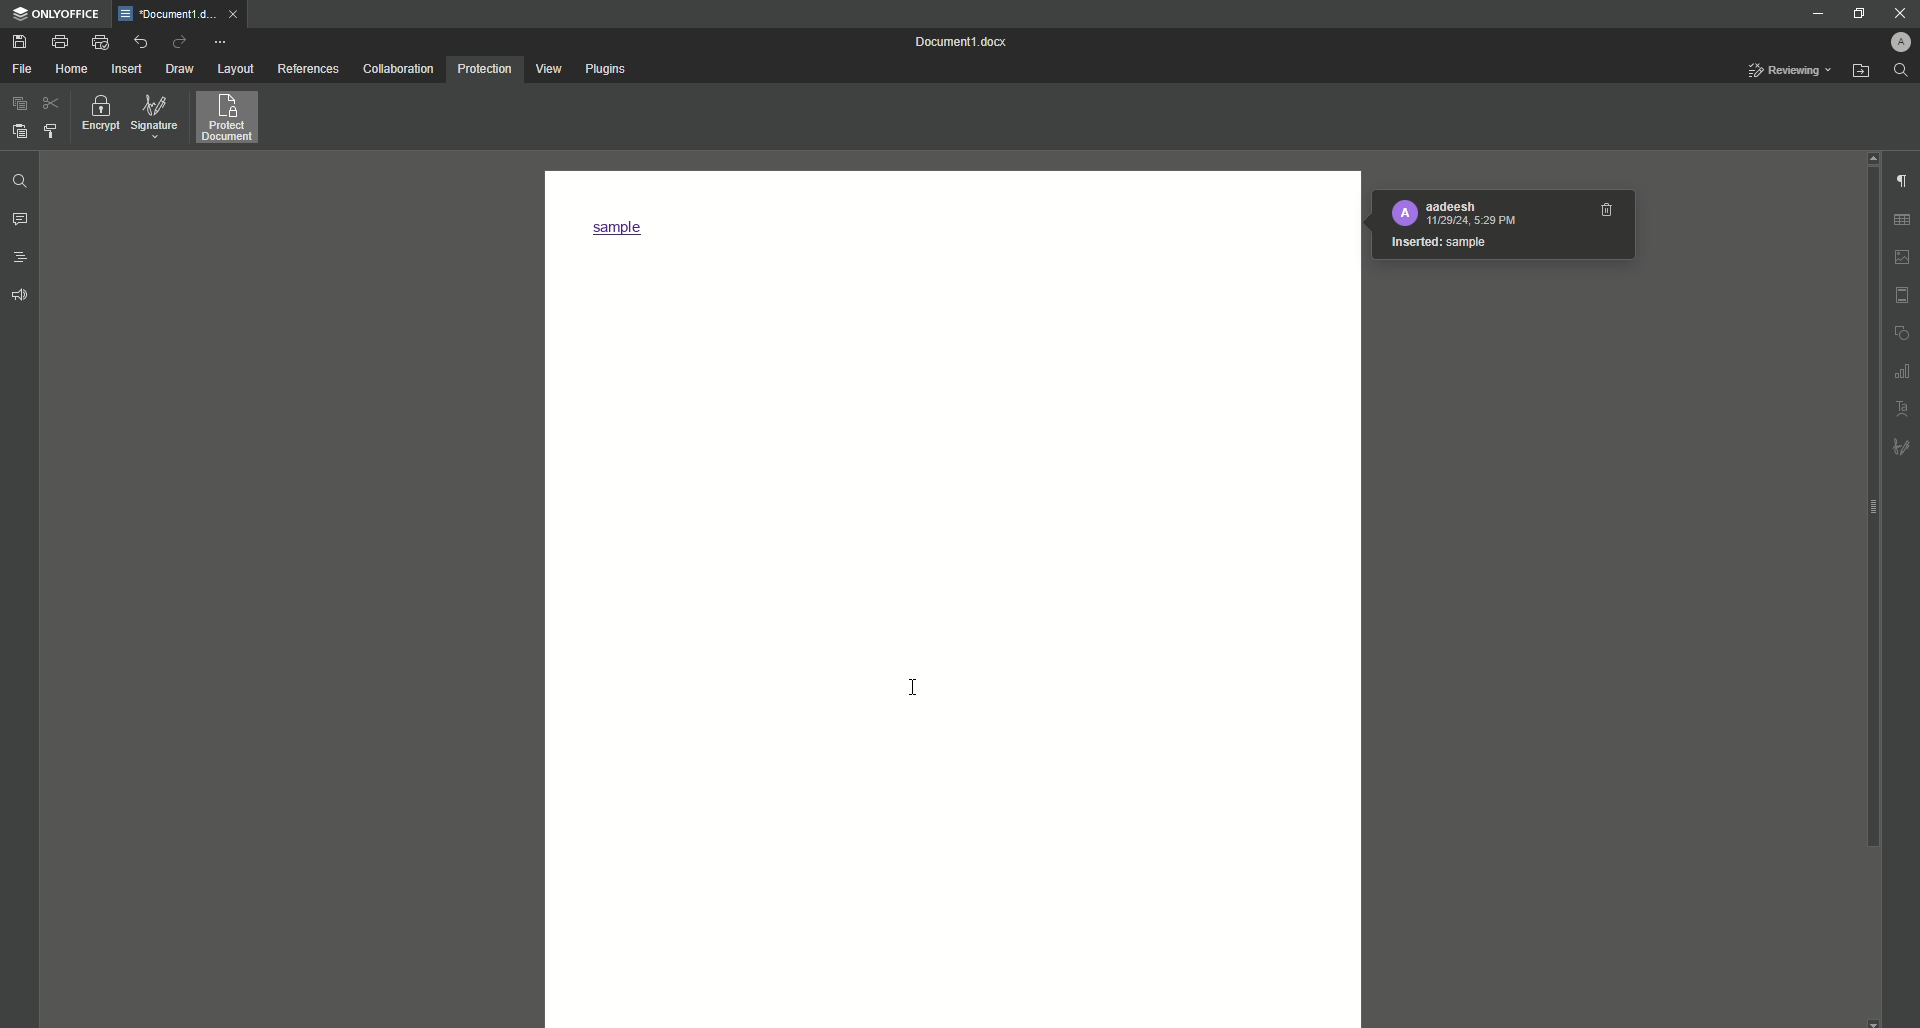 This screenshot has height=1028, width=1920. Describe the element at coordinates (233, 69) in the screenshot. I see `Layout` at that location.